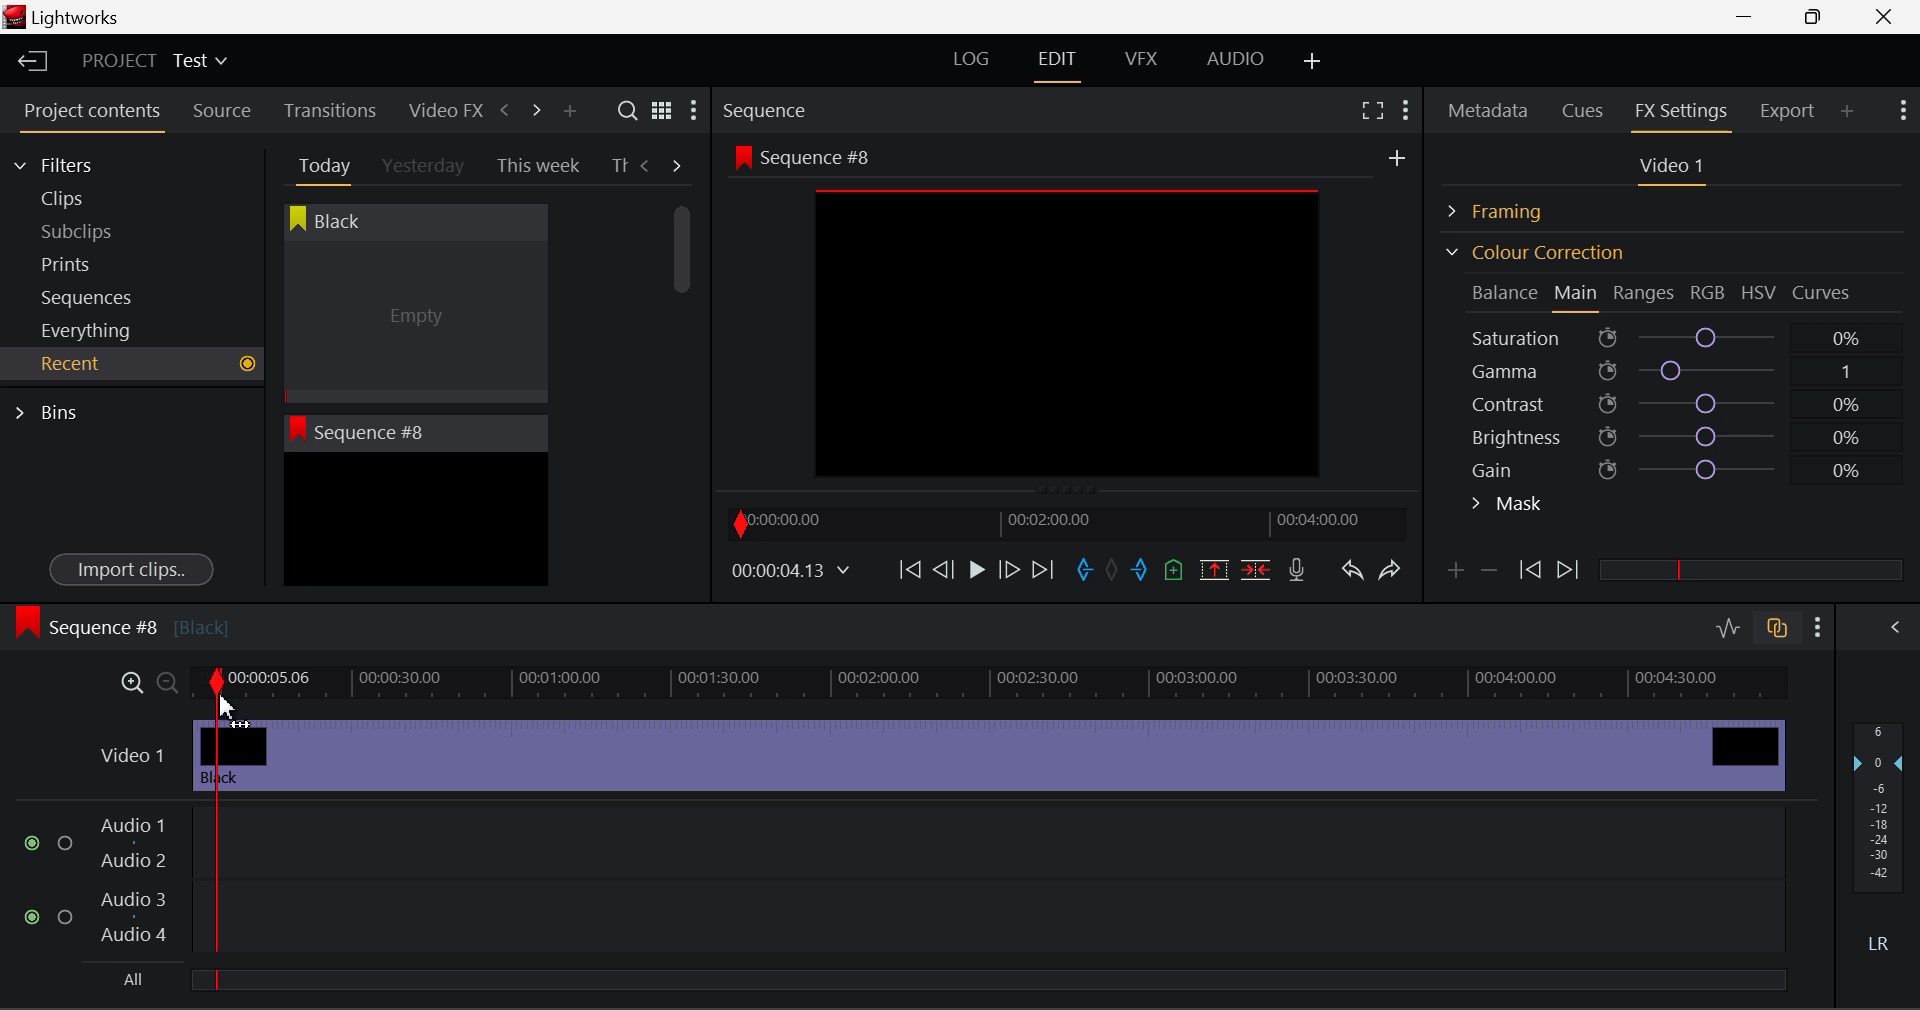 The height and width of the screenshot is (1010, 1920). Describe the element at coordinates (1759, 292) in the screenshot. I see `HSV` at that location.